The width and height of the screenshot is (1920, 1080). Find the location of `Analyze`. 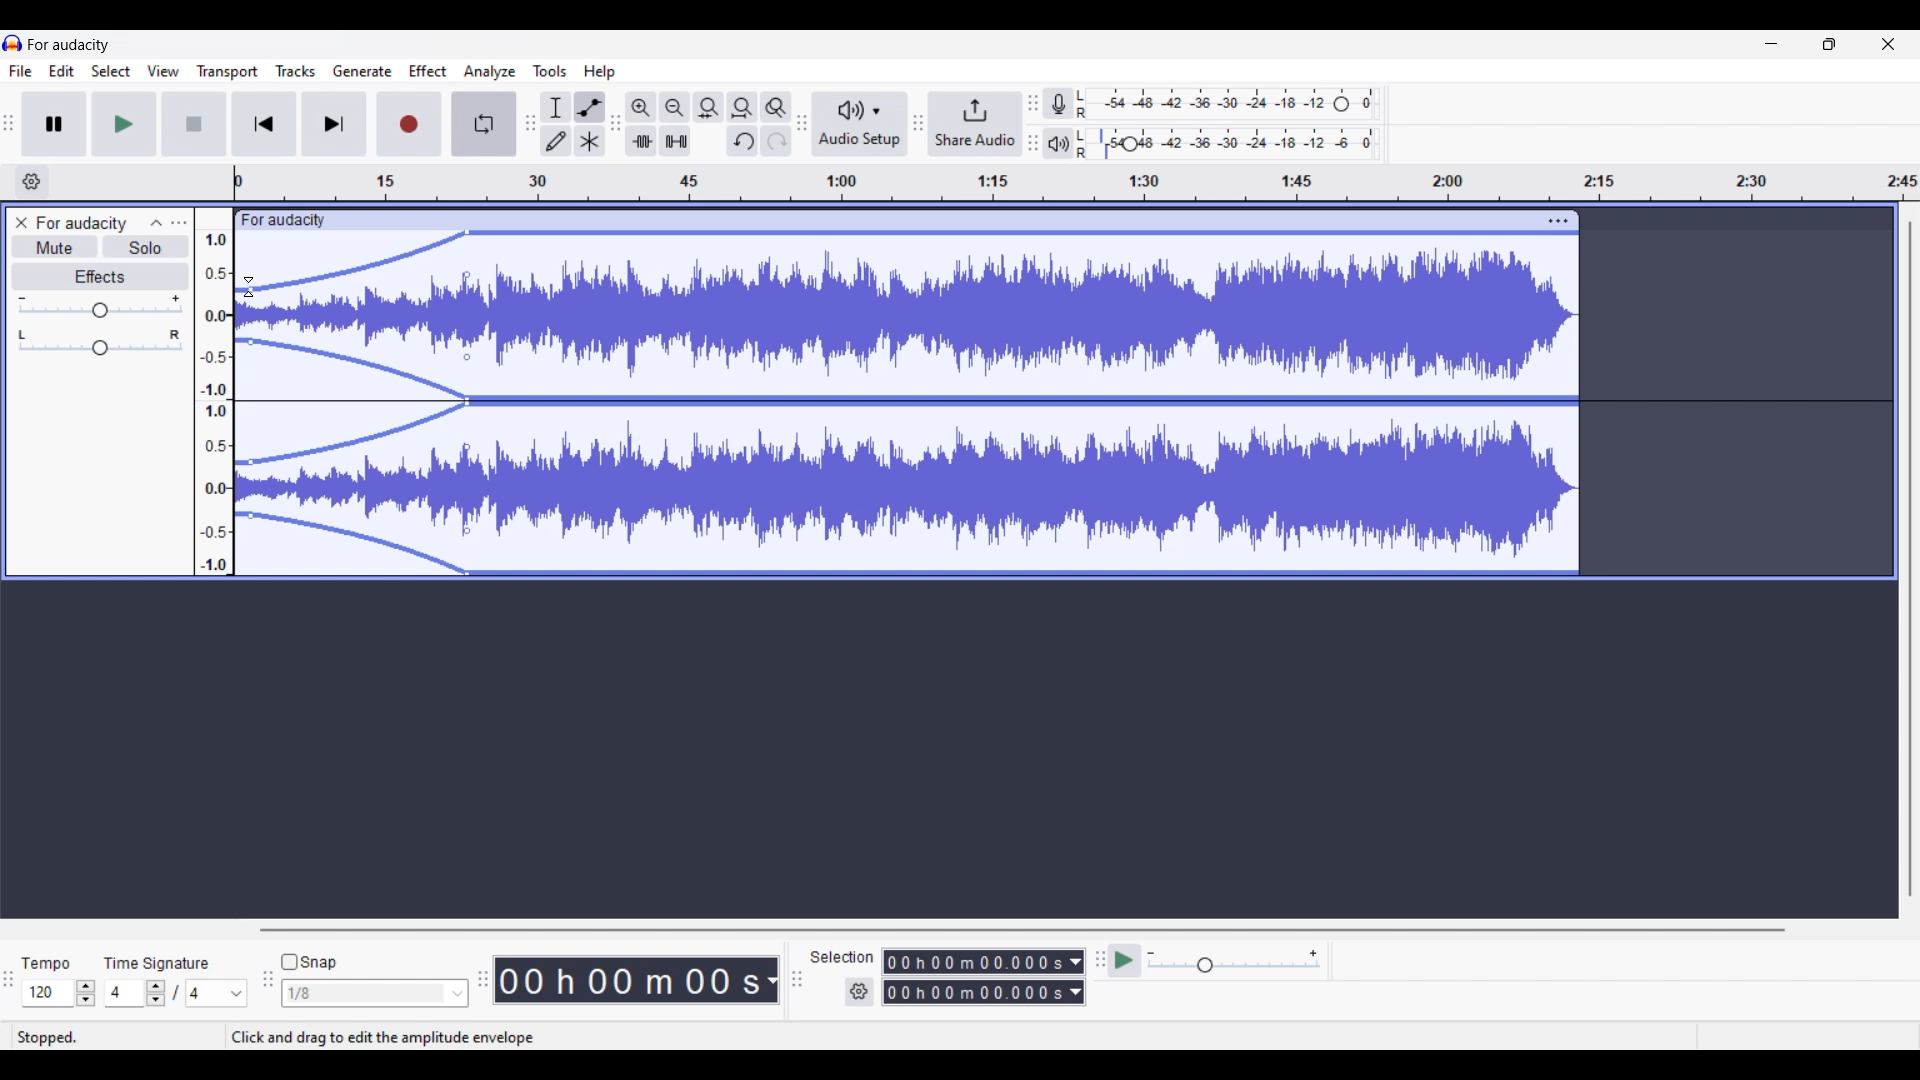

Analyze is located at coordinates (490, 72).